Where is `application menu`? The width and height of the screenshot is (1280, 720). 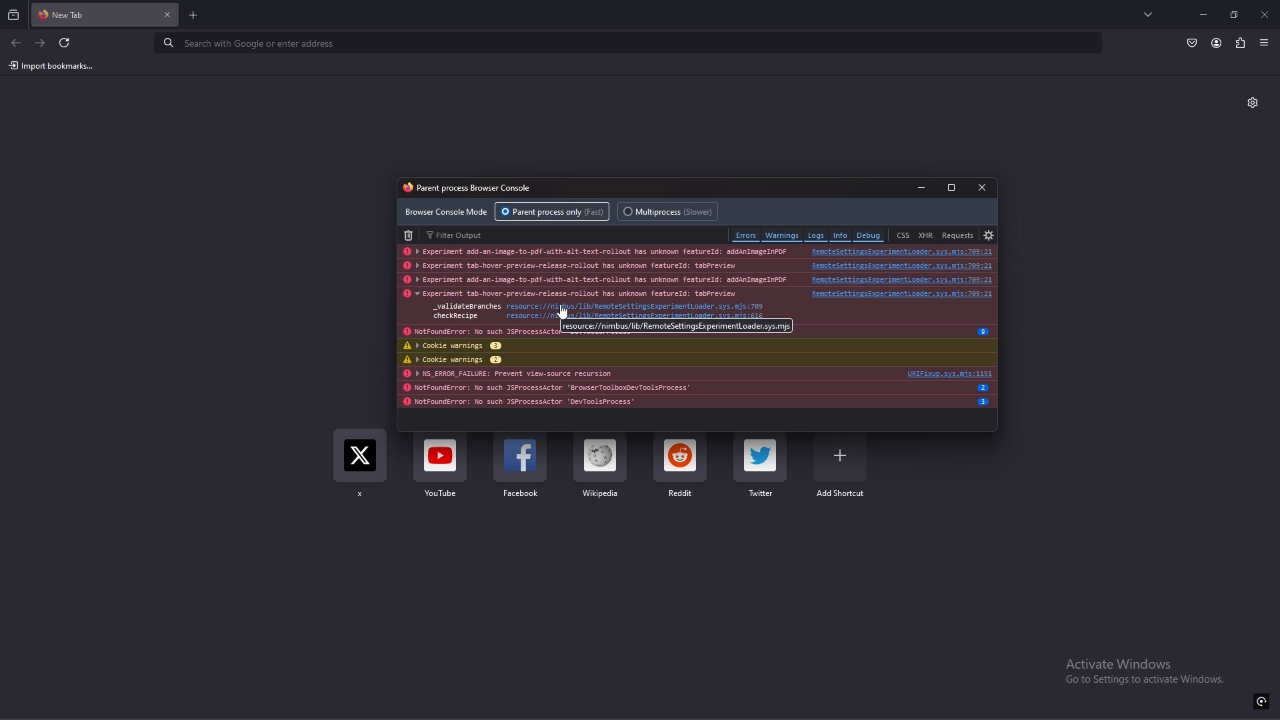 application menu is located at coordinates (1266, 44).